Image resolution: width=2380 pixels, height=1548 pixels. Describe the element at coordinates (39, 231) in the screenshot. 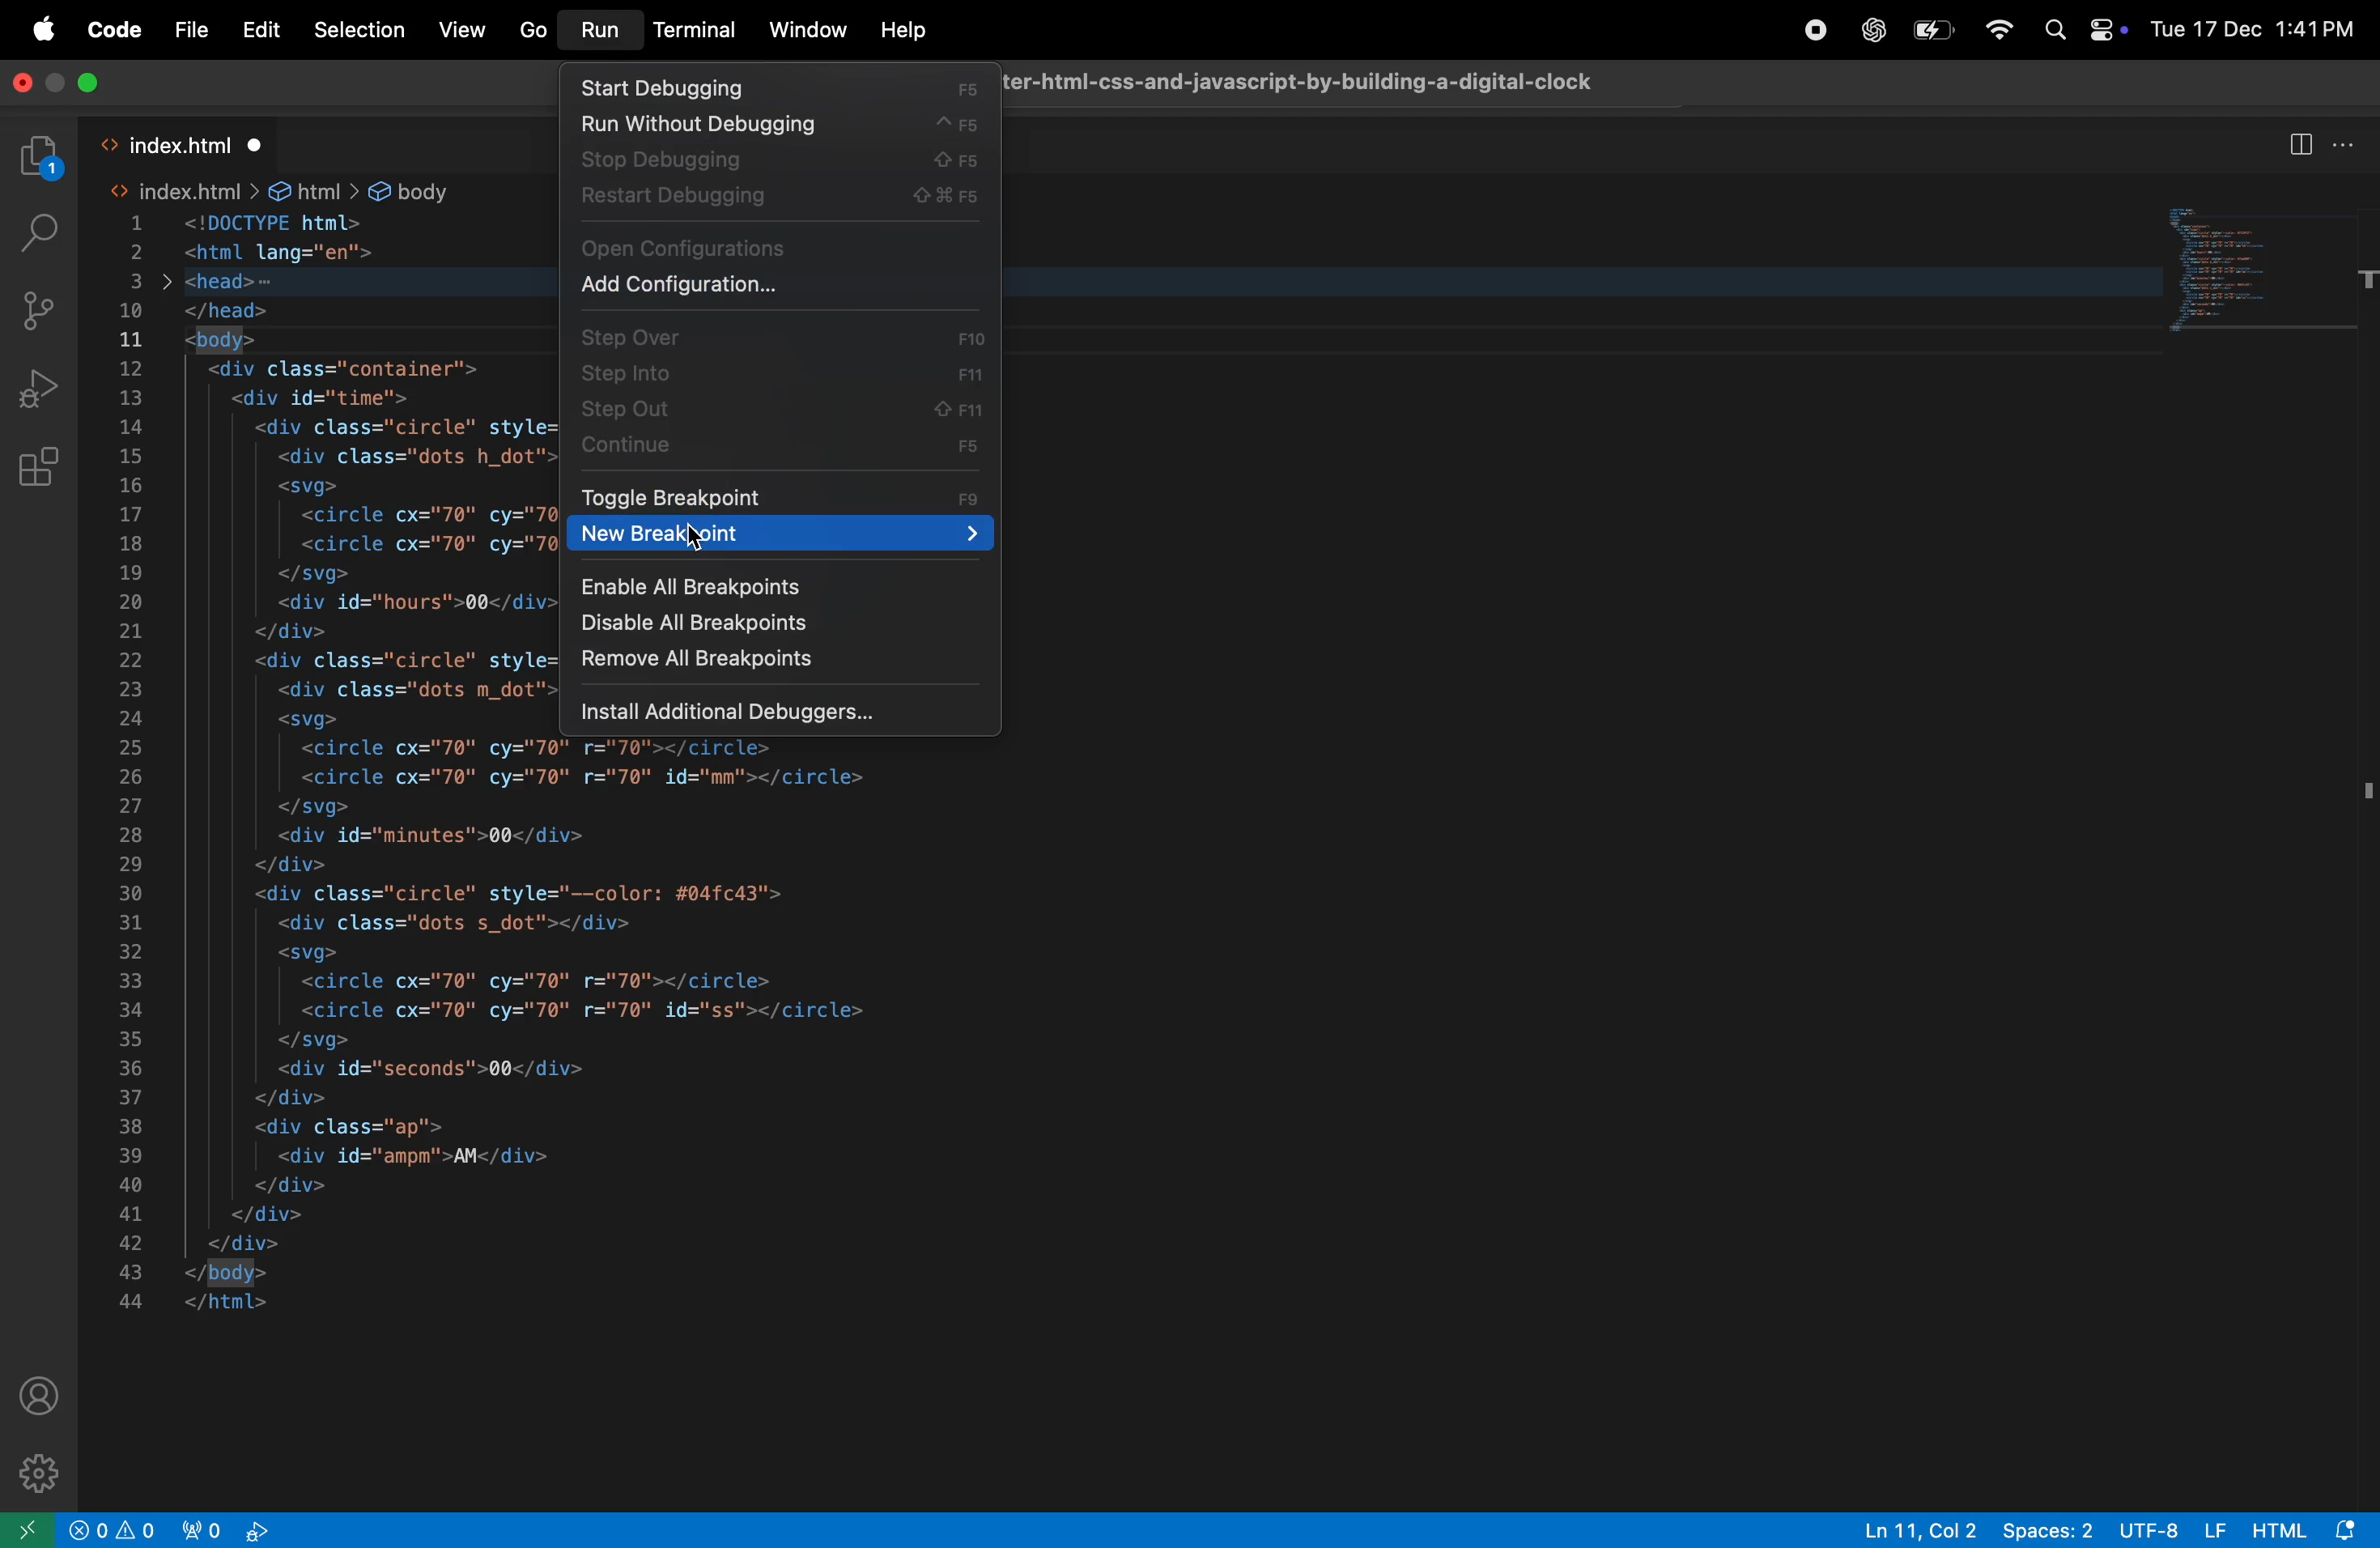

I see `search` at that location.